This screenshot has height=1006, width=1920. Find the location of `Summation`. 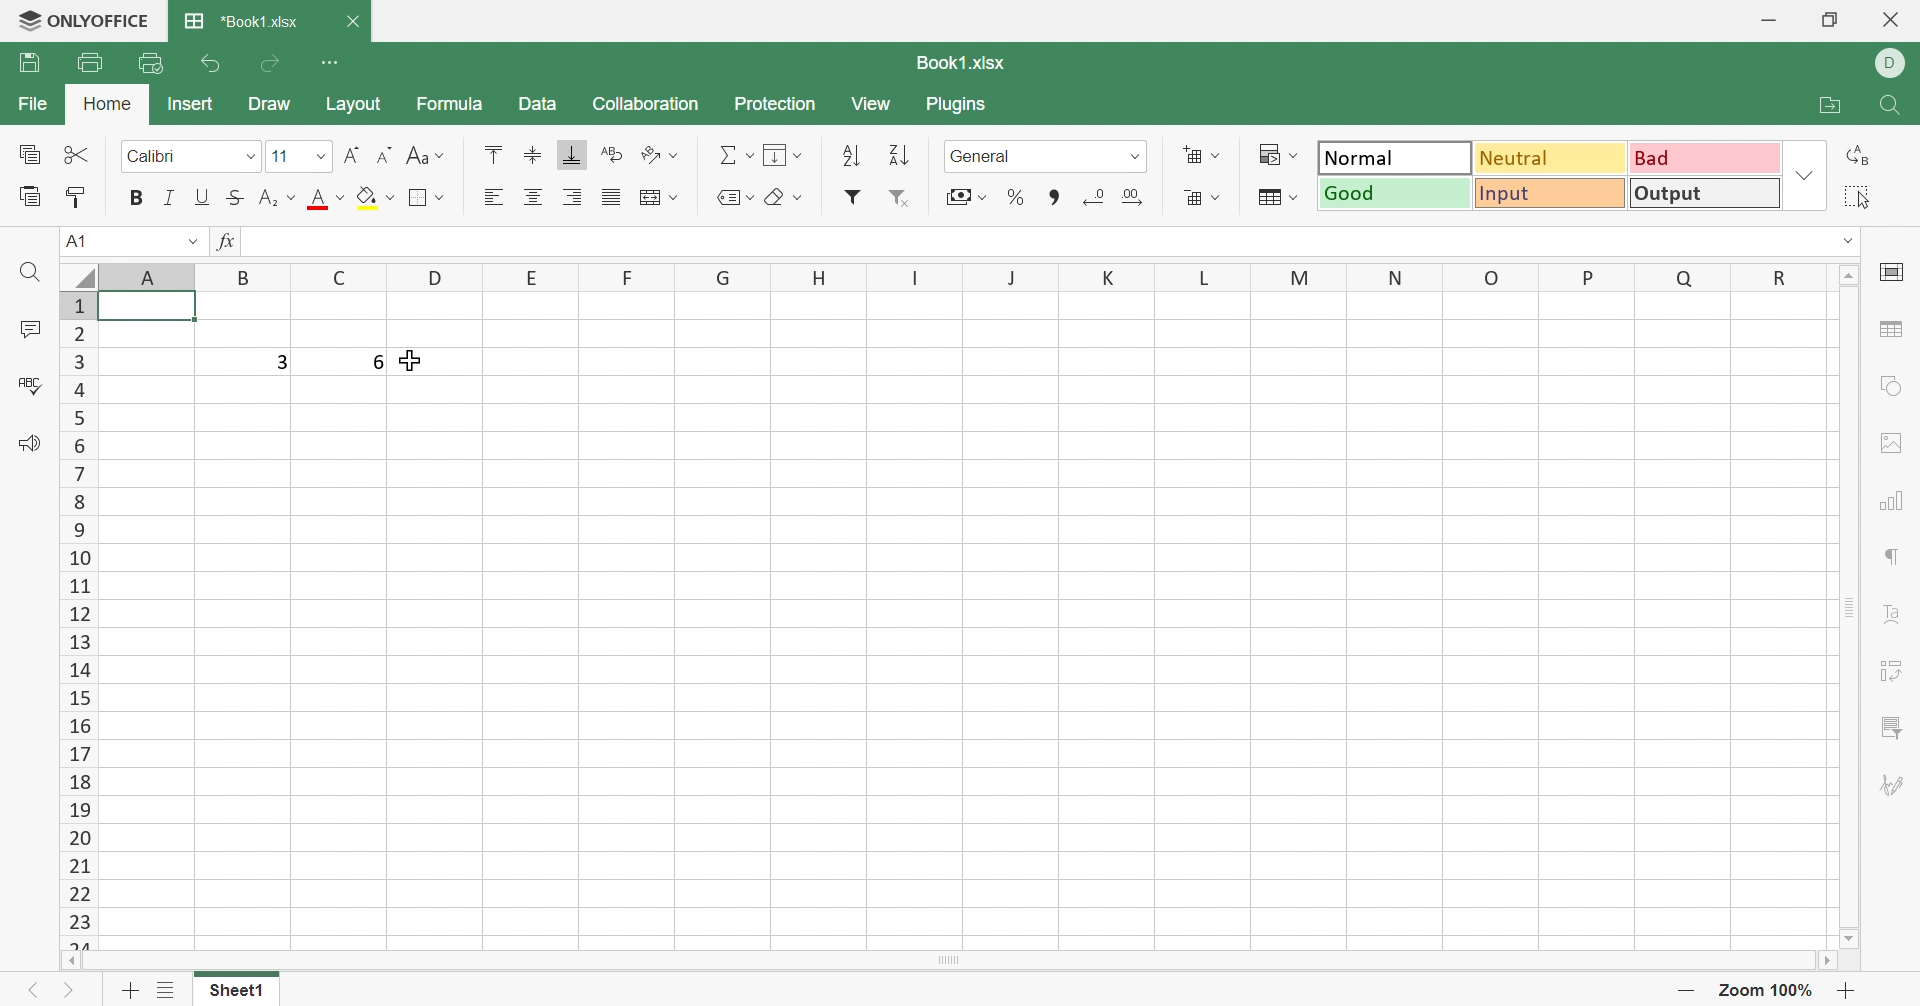

Summation is located at coordinates (735, 154).